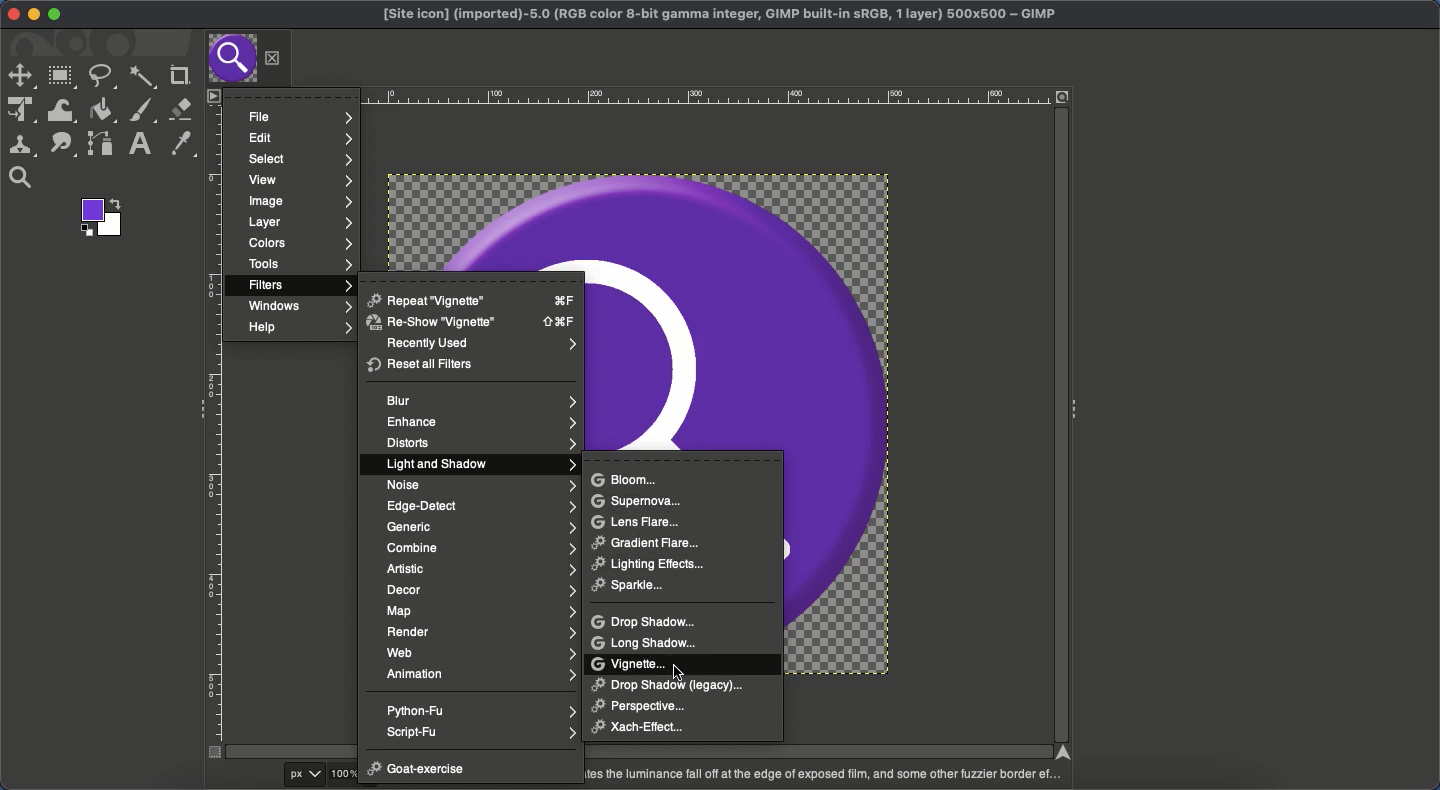 The height and width of the screenshot is (790, 1440). Describe the element at coordinates (632, 664) in the screenshot. I see `Vignette` at that location.